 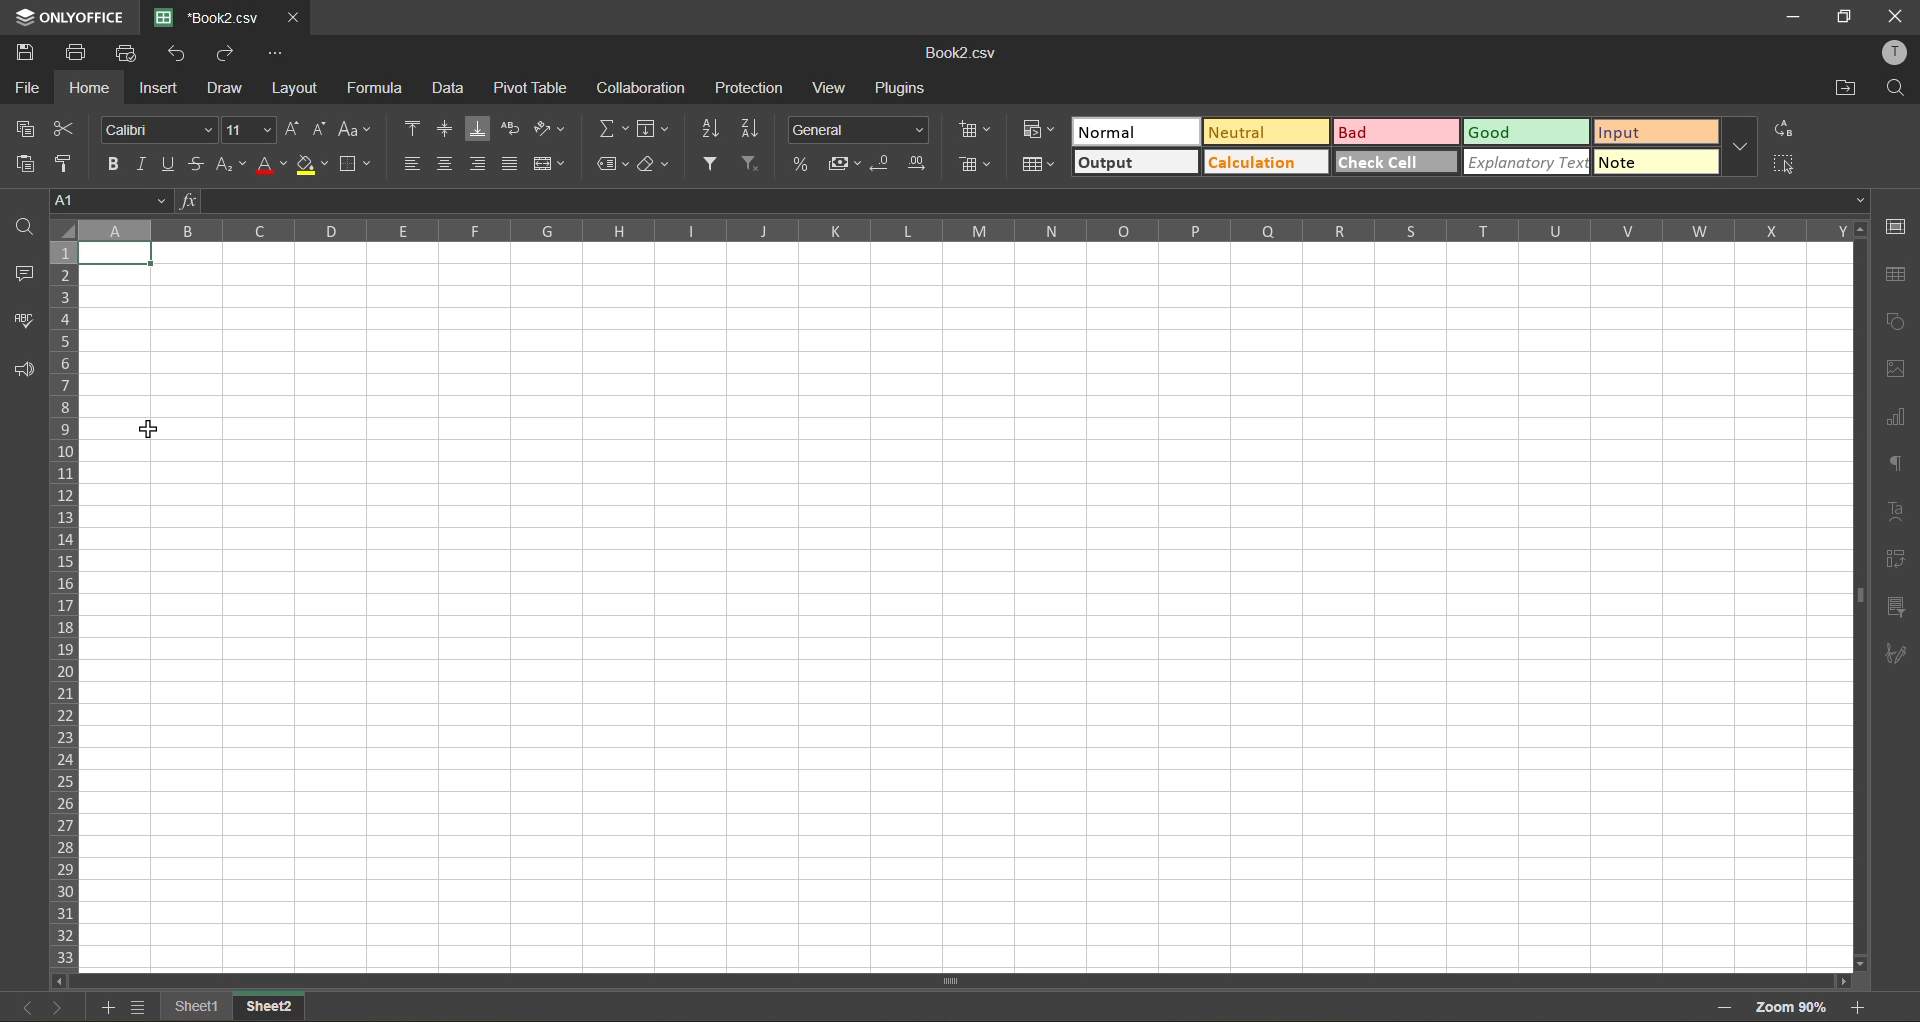 What do you see at coordinates (750, 130) in the screenshot?
I see `sort descending` at bounding box center [750, 130].